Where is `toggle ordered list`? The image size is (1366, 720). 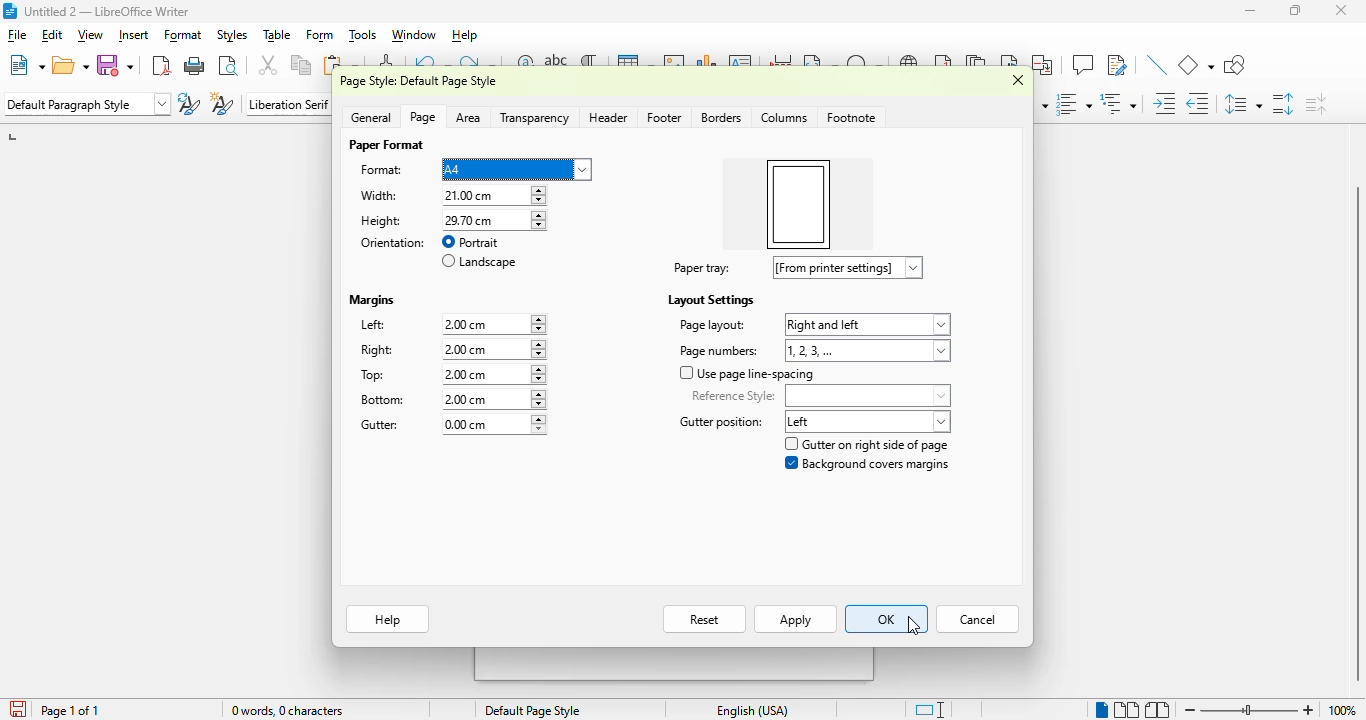 toggle ordered list is located at coordinates (1073, 104).